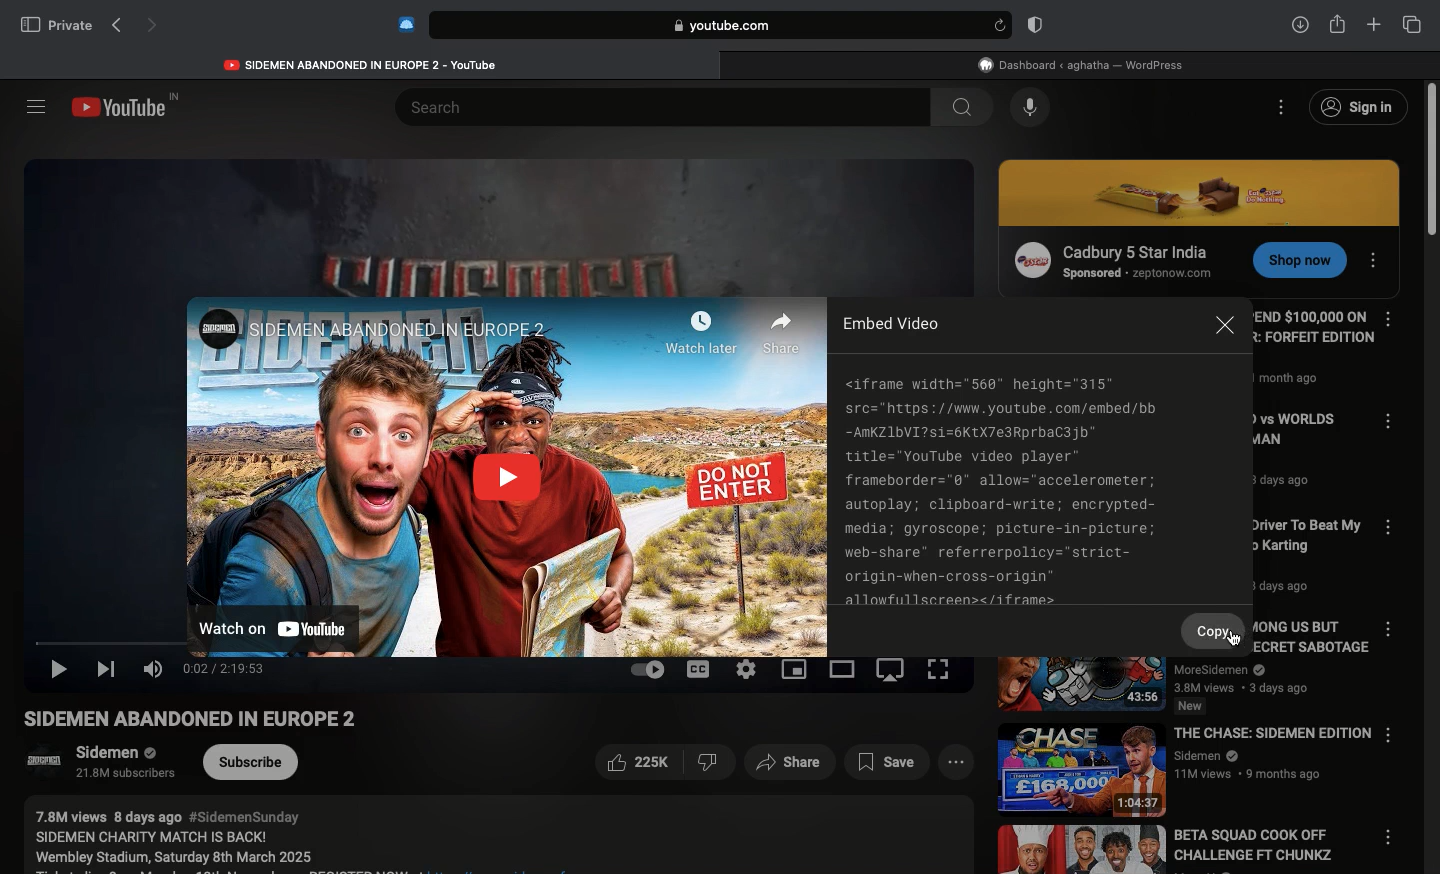 The image size is (1440, 874). What do you see at coordinates (960, 107) in the screenshot?
I see `search` at bounding box center [960, 107].